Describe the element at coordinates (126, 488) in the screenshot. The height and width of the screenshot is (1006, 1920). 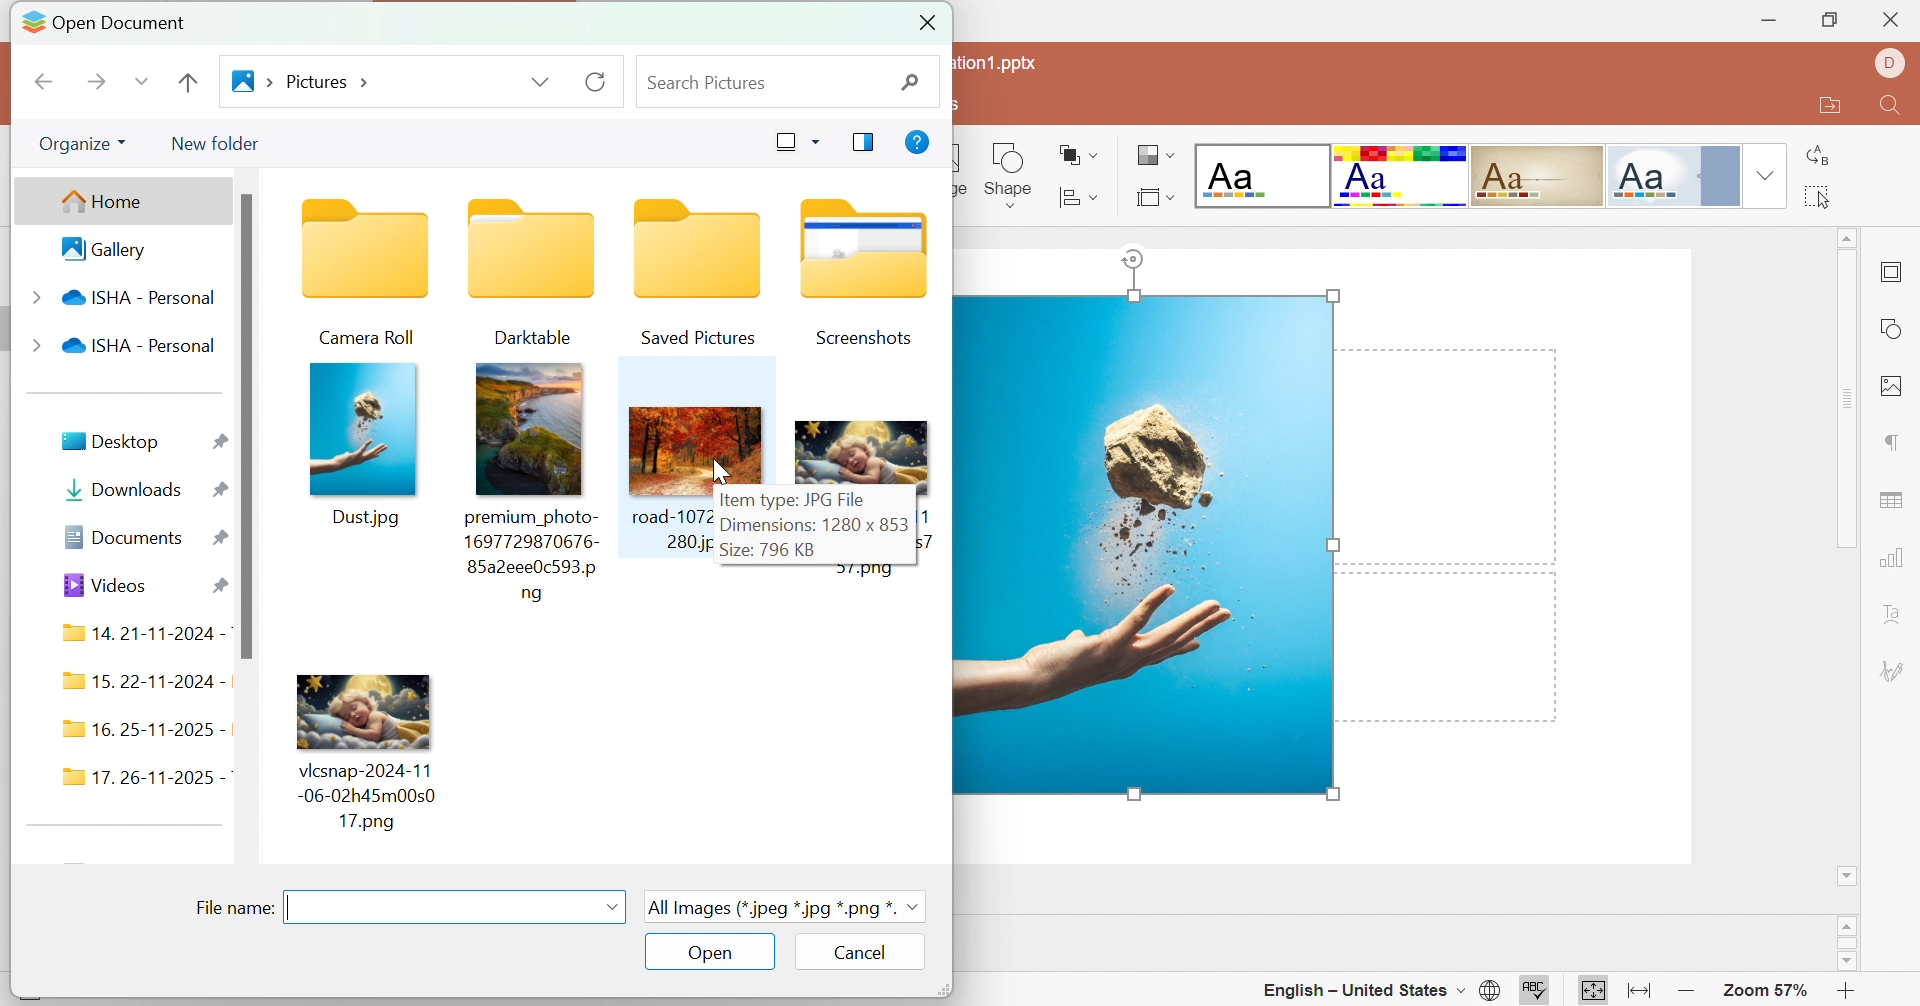
I see `Downloads` at that location.